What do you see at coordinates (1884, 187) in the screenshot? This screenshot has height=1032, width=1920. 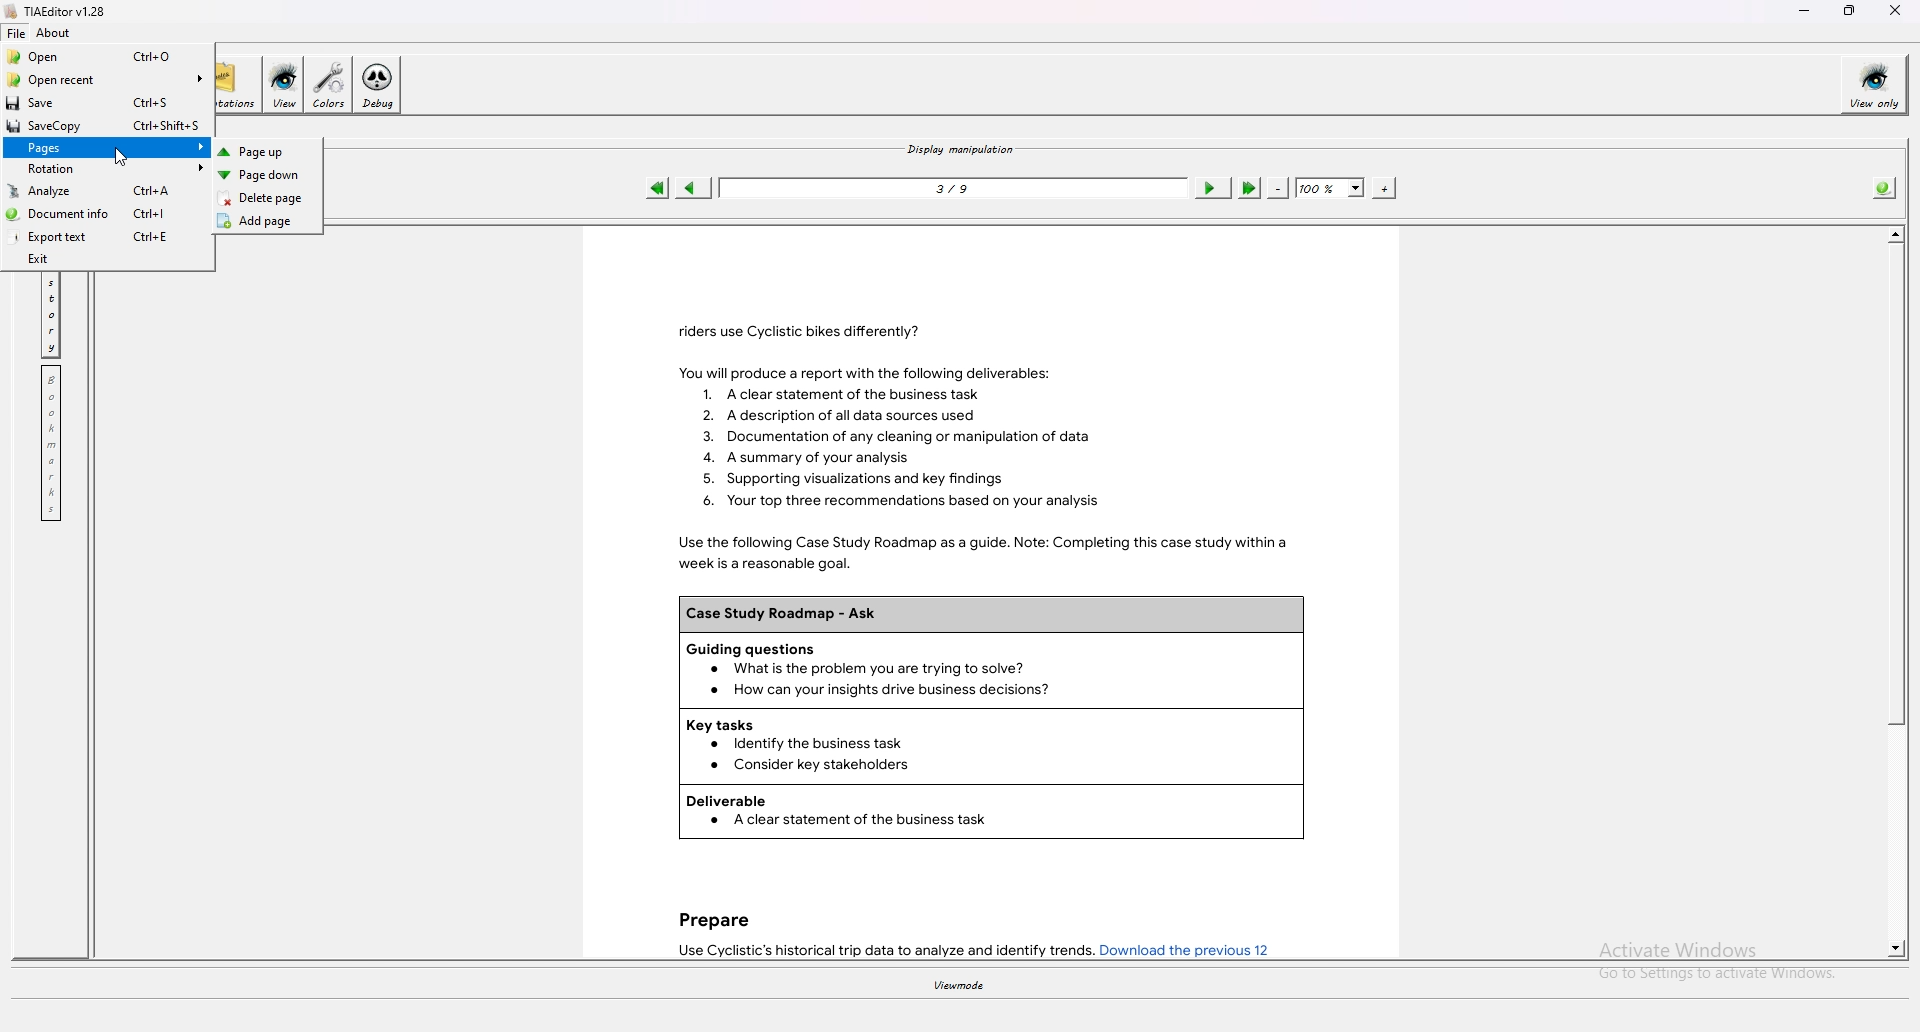 I see `info about pdf` at bounding box center [1884, 187].